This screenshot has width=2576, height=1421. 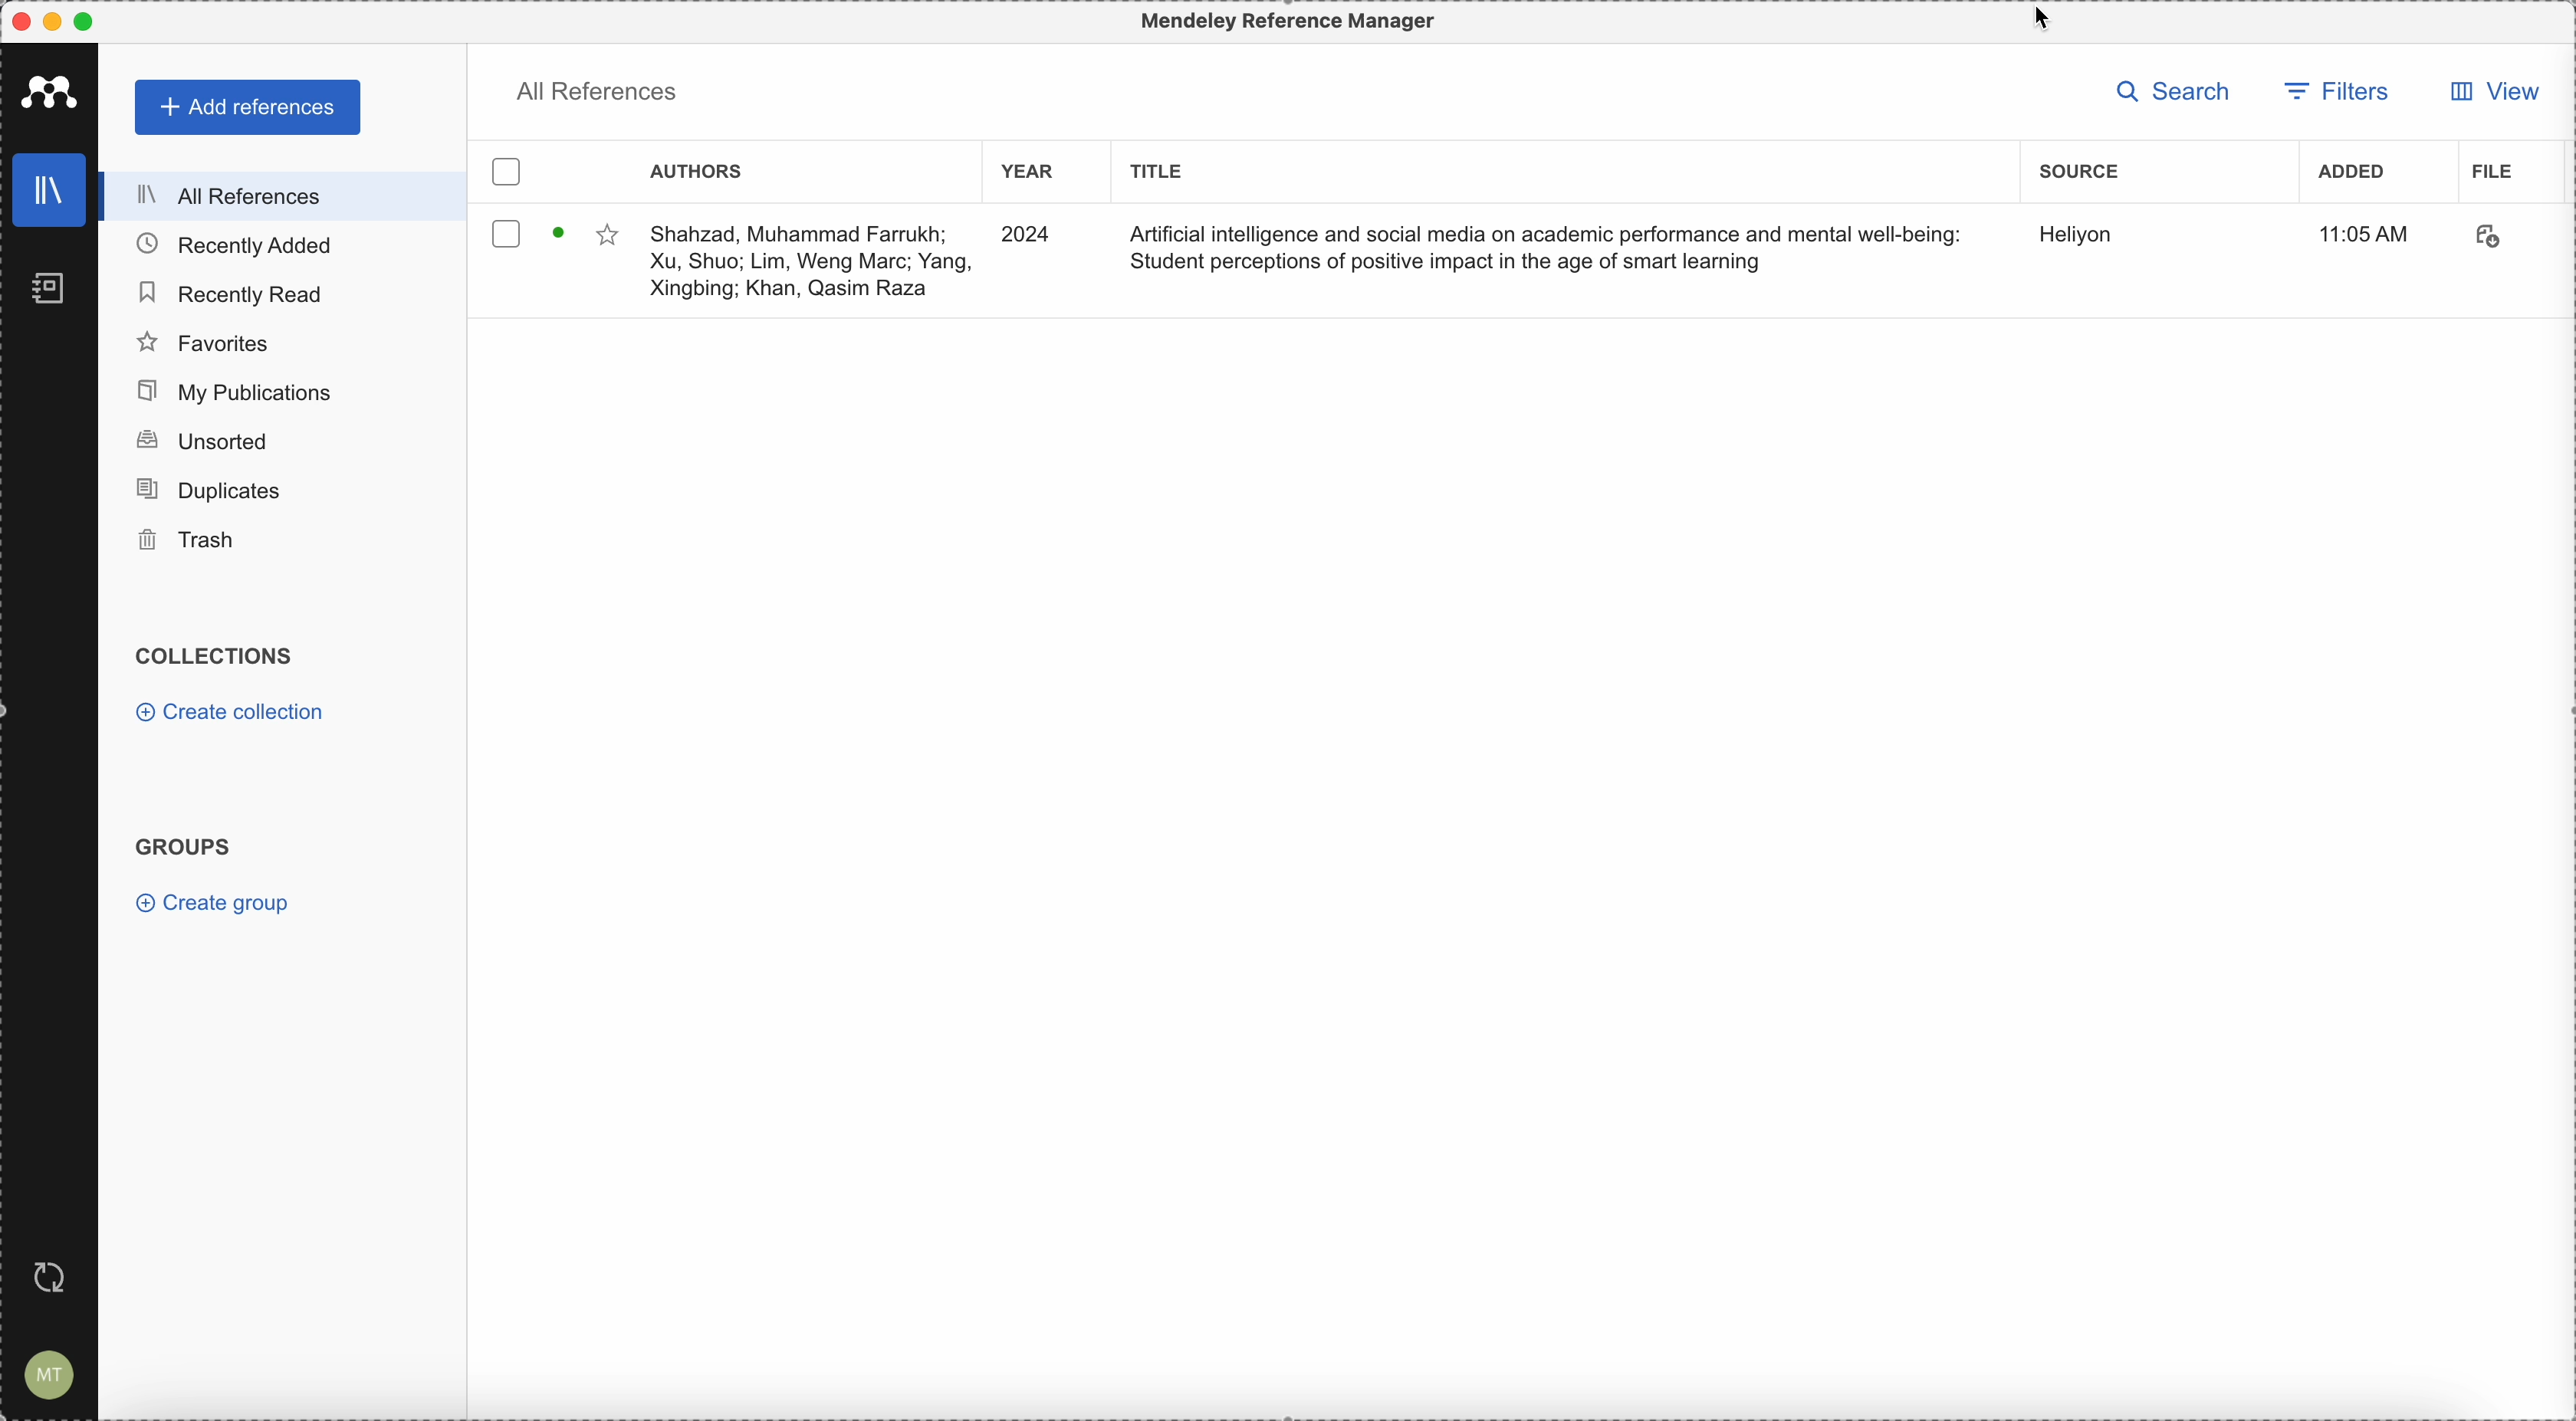 What do you see at coordinates (1034, 172) in the screenshot?
I see `year` at bounding box center [1034, 172].